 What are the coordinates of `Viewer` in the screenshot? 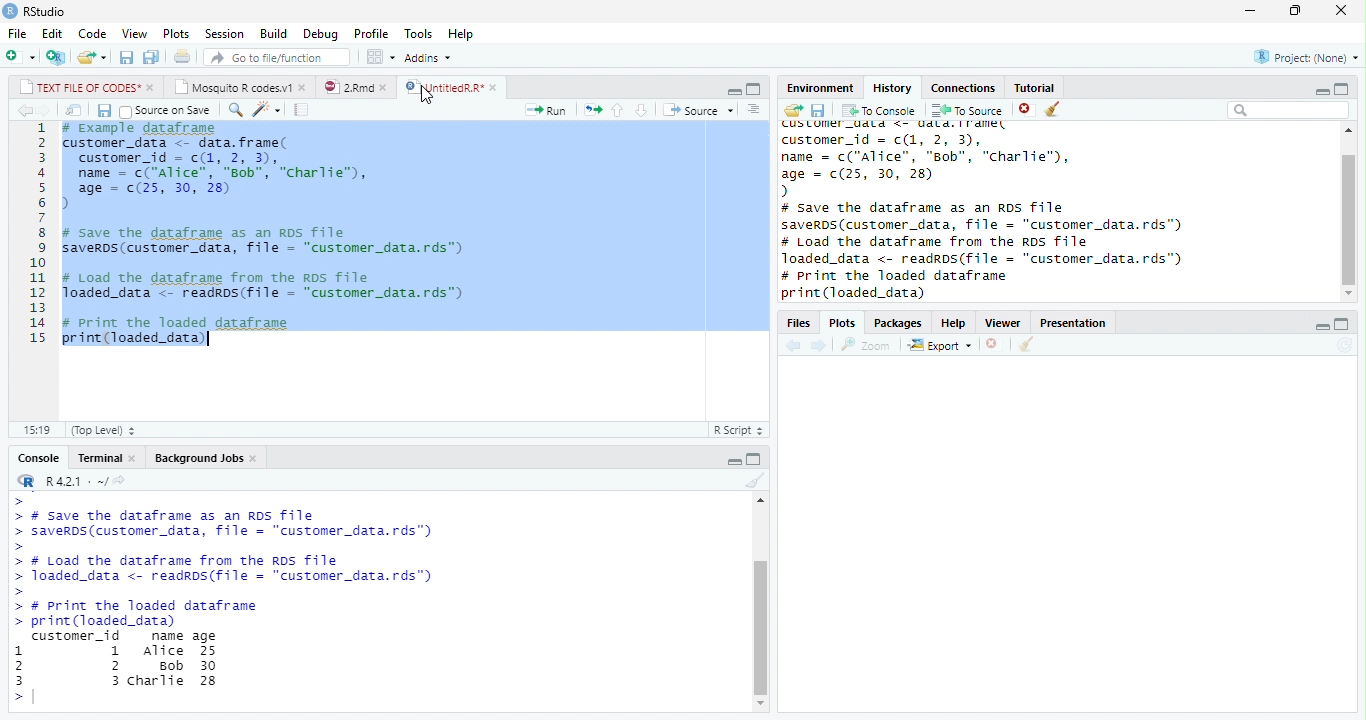 It's located at (1002, 322).